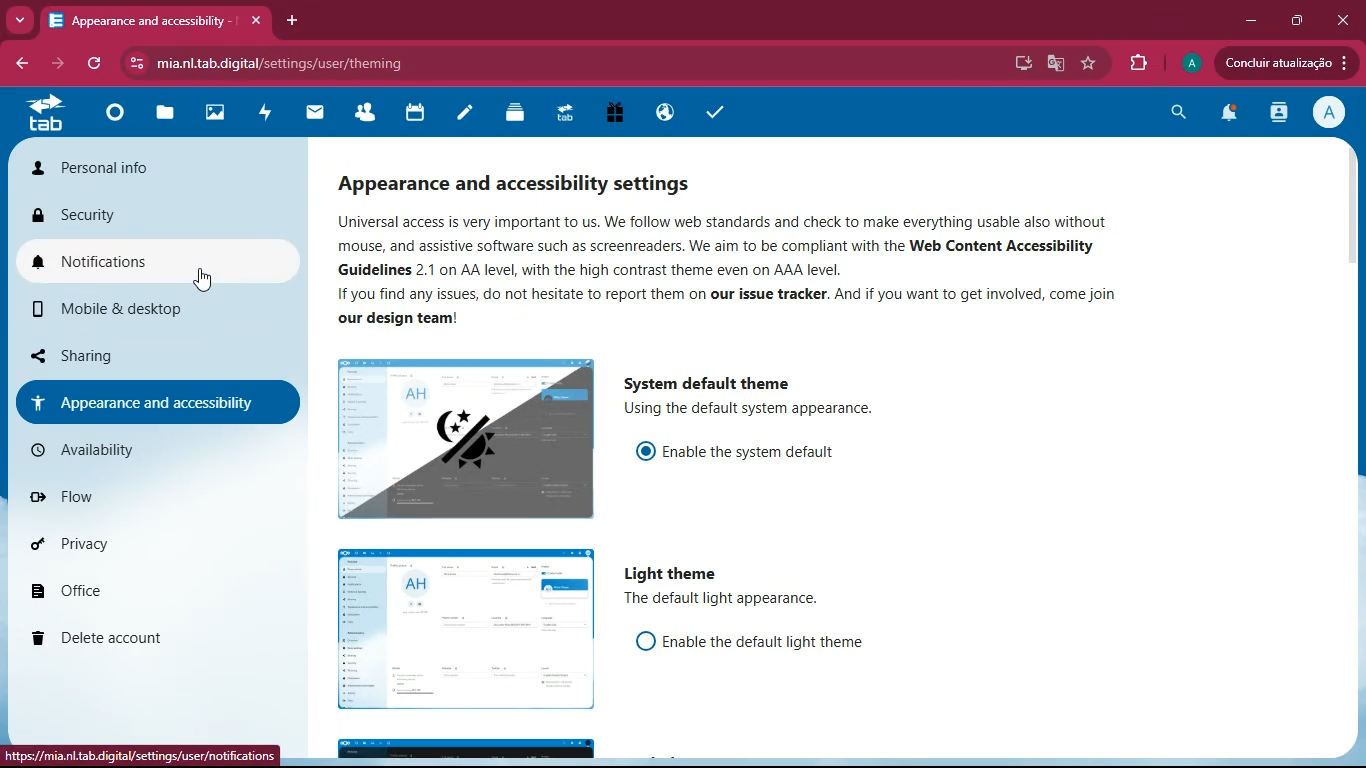 Image resolution: width=1366 pixels, height=768 pixels. I want to click on back, so click(18, 61).